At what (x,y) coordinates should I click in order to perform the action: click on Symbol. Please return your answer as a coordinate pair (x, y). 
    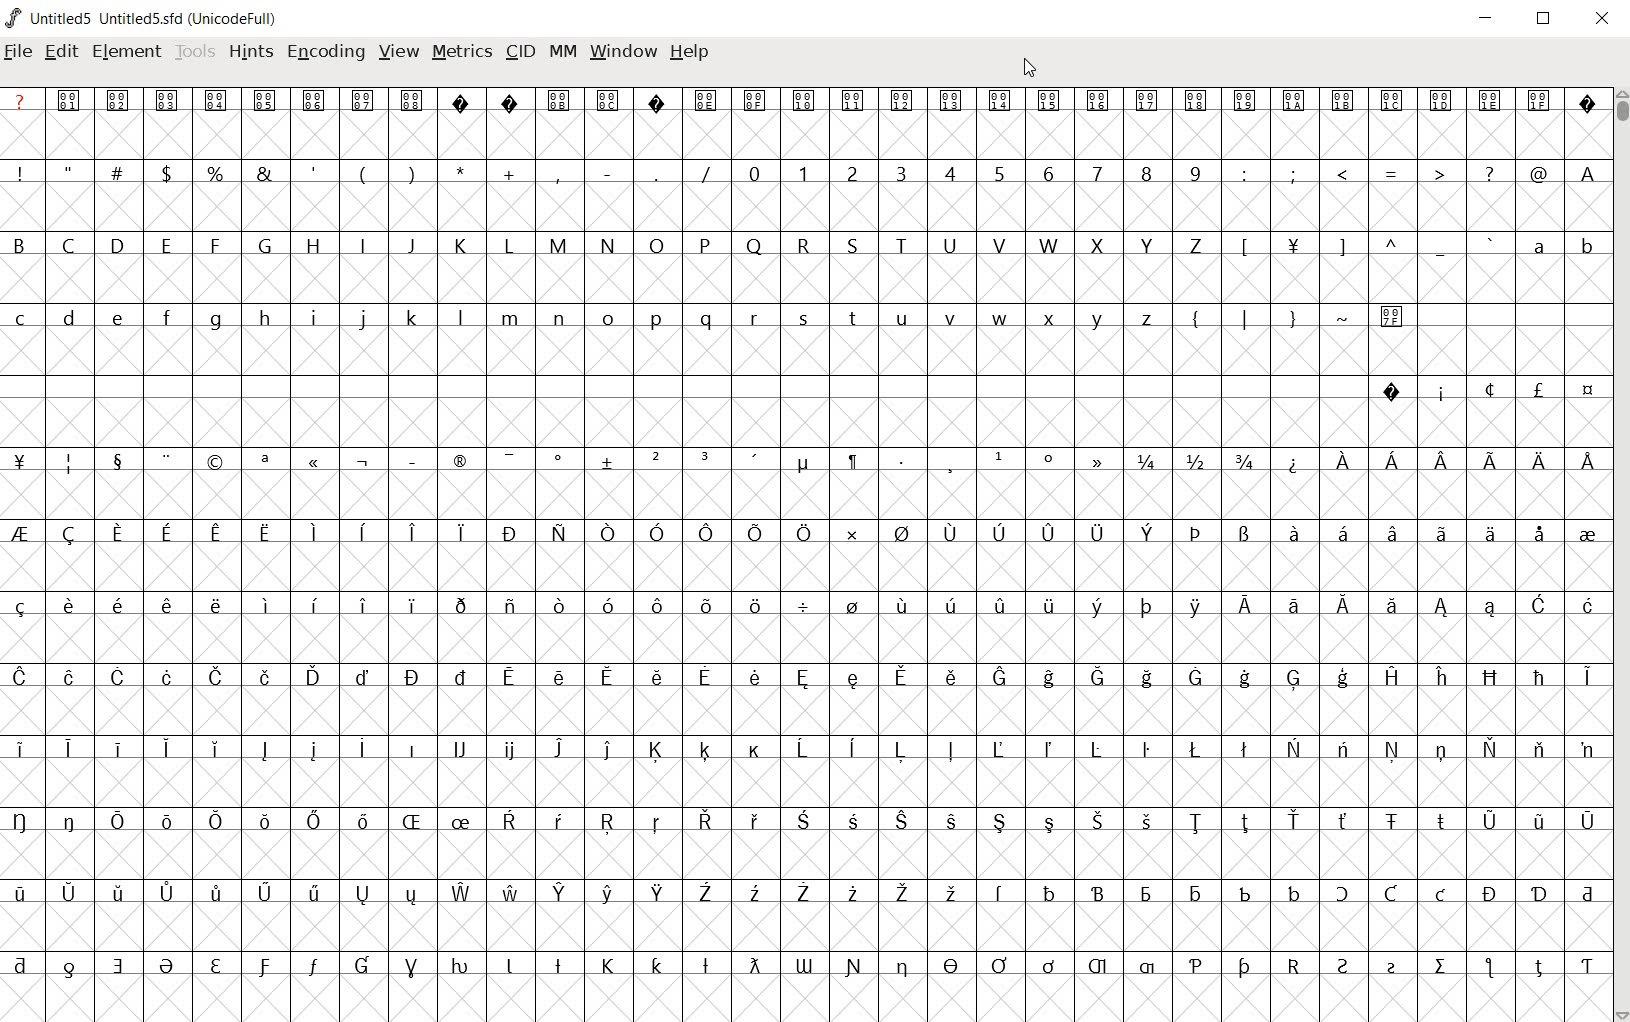
    Looking at the image, I should click on (164, 605).